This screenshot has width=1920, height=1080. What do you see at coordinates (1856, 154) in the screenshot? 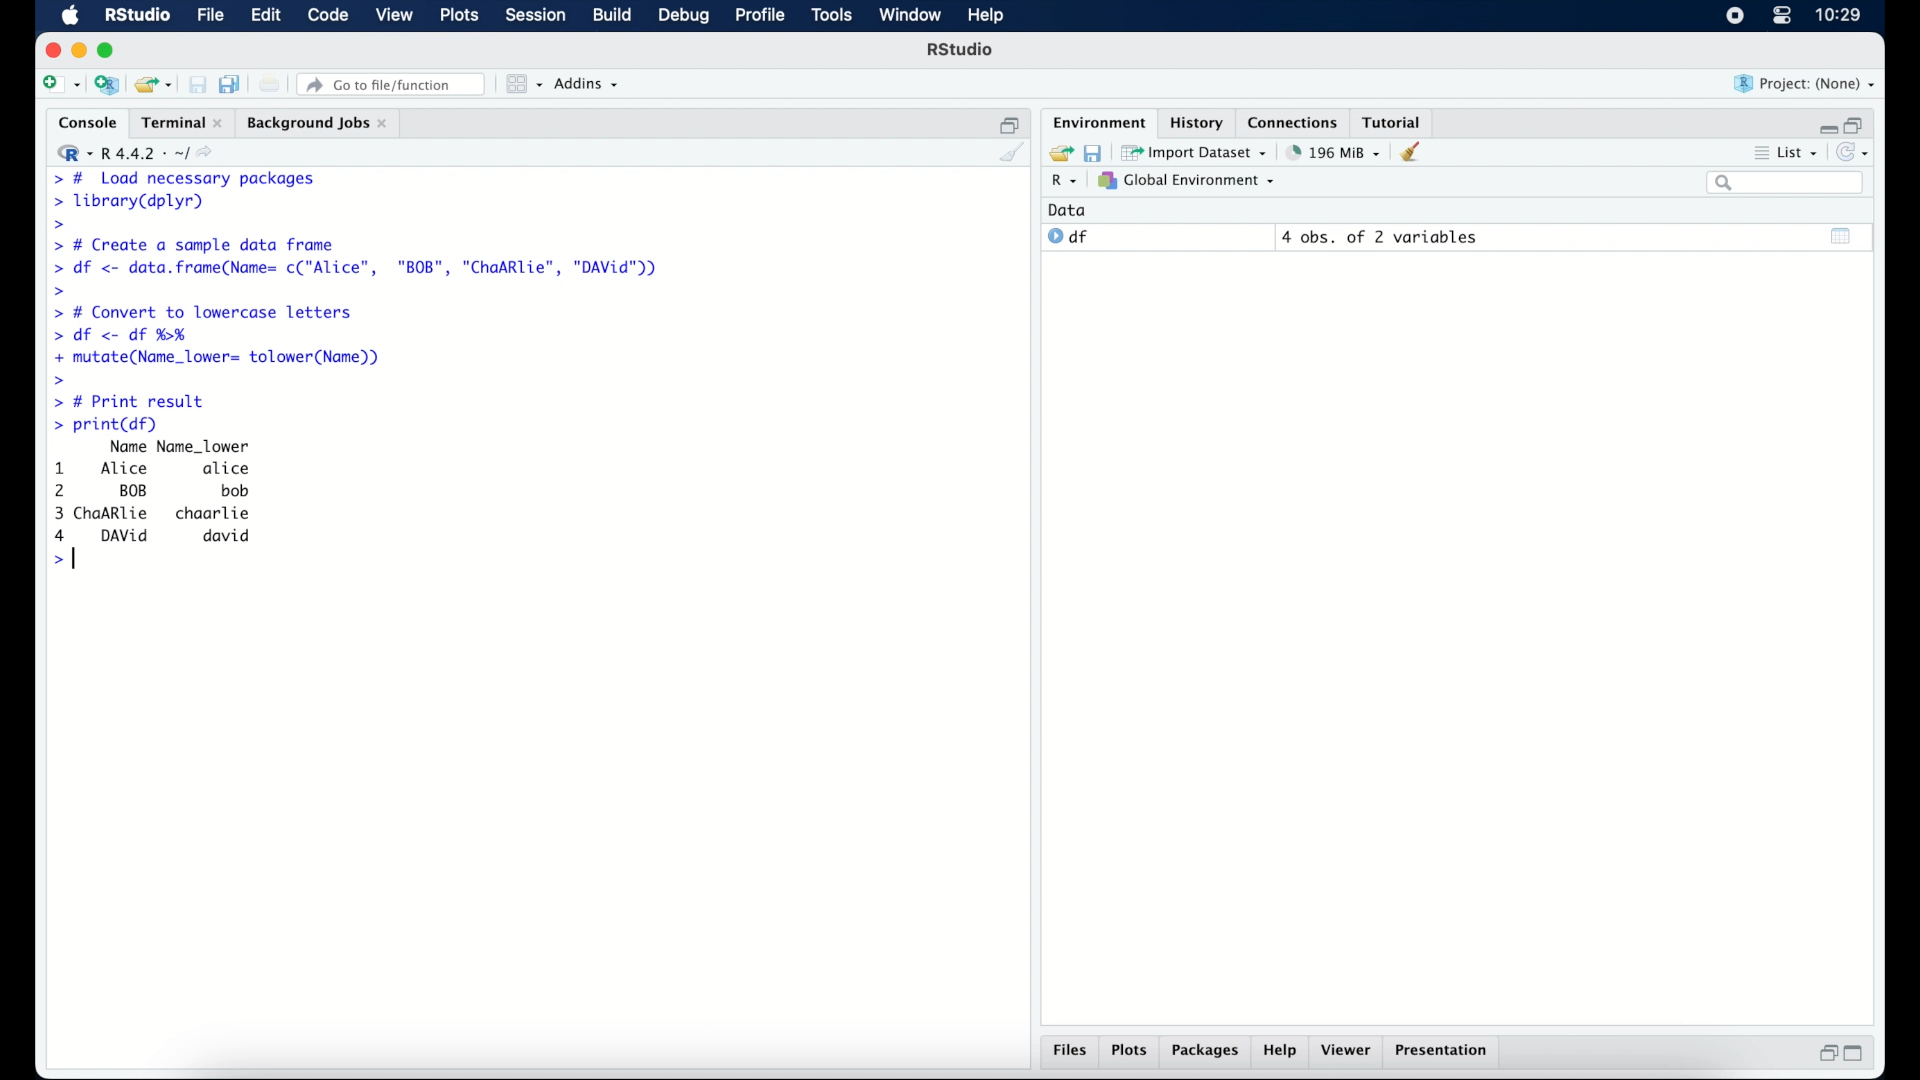
I see `refresh` at bounding box center [1856, 154].